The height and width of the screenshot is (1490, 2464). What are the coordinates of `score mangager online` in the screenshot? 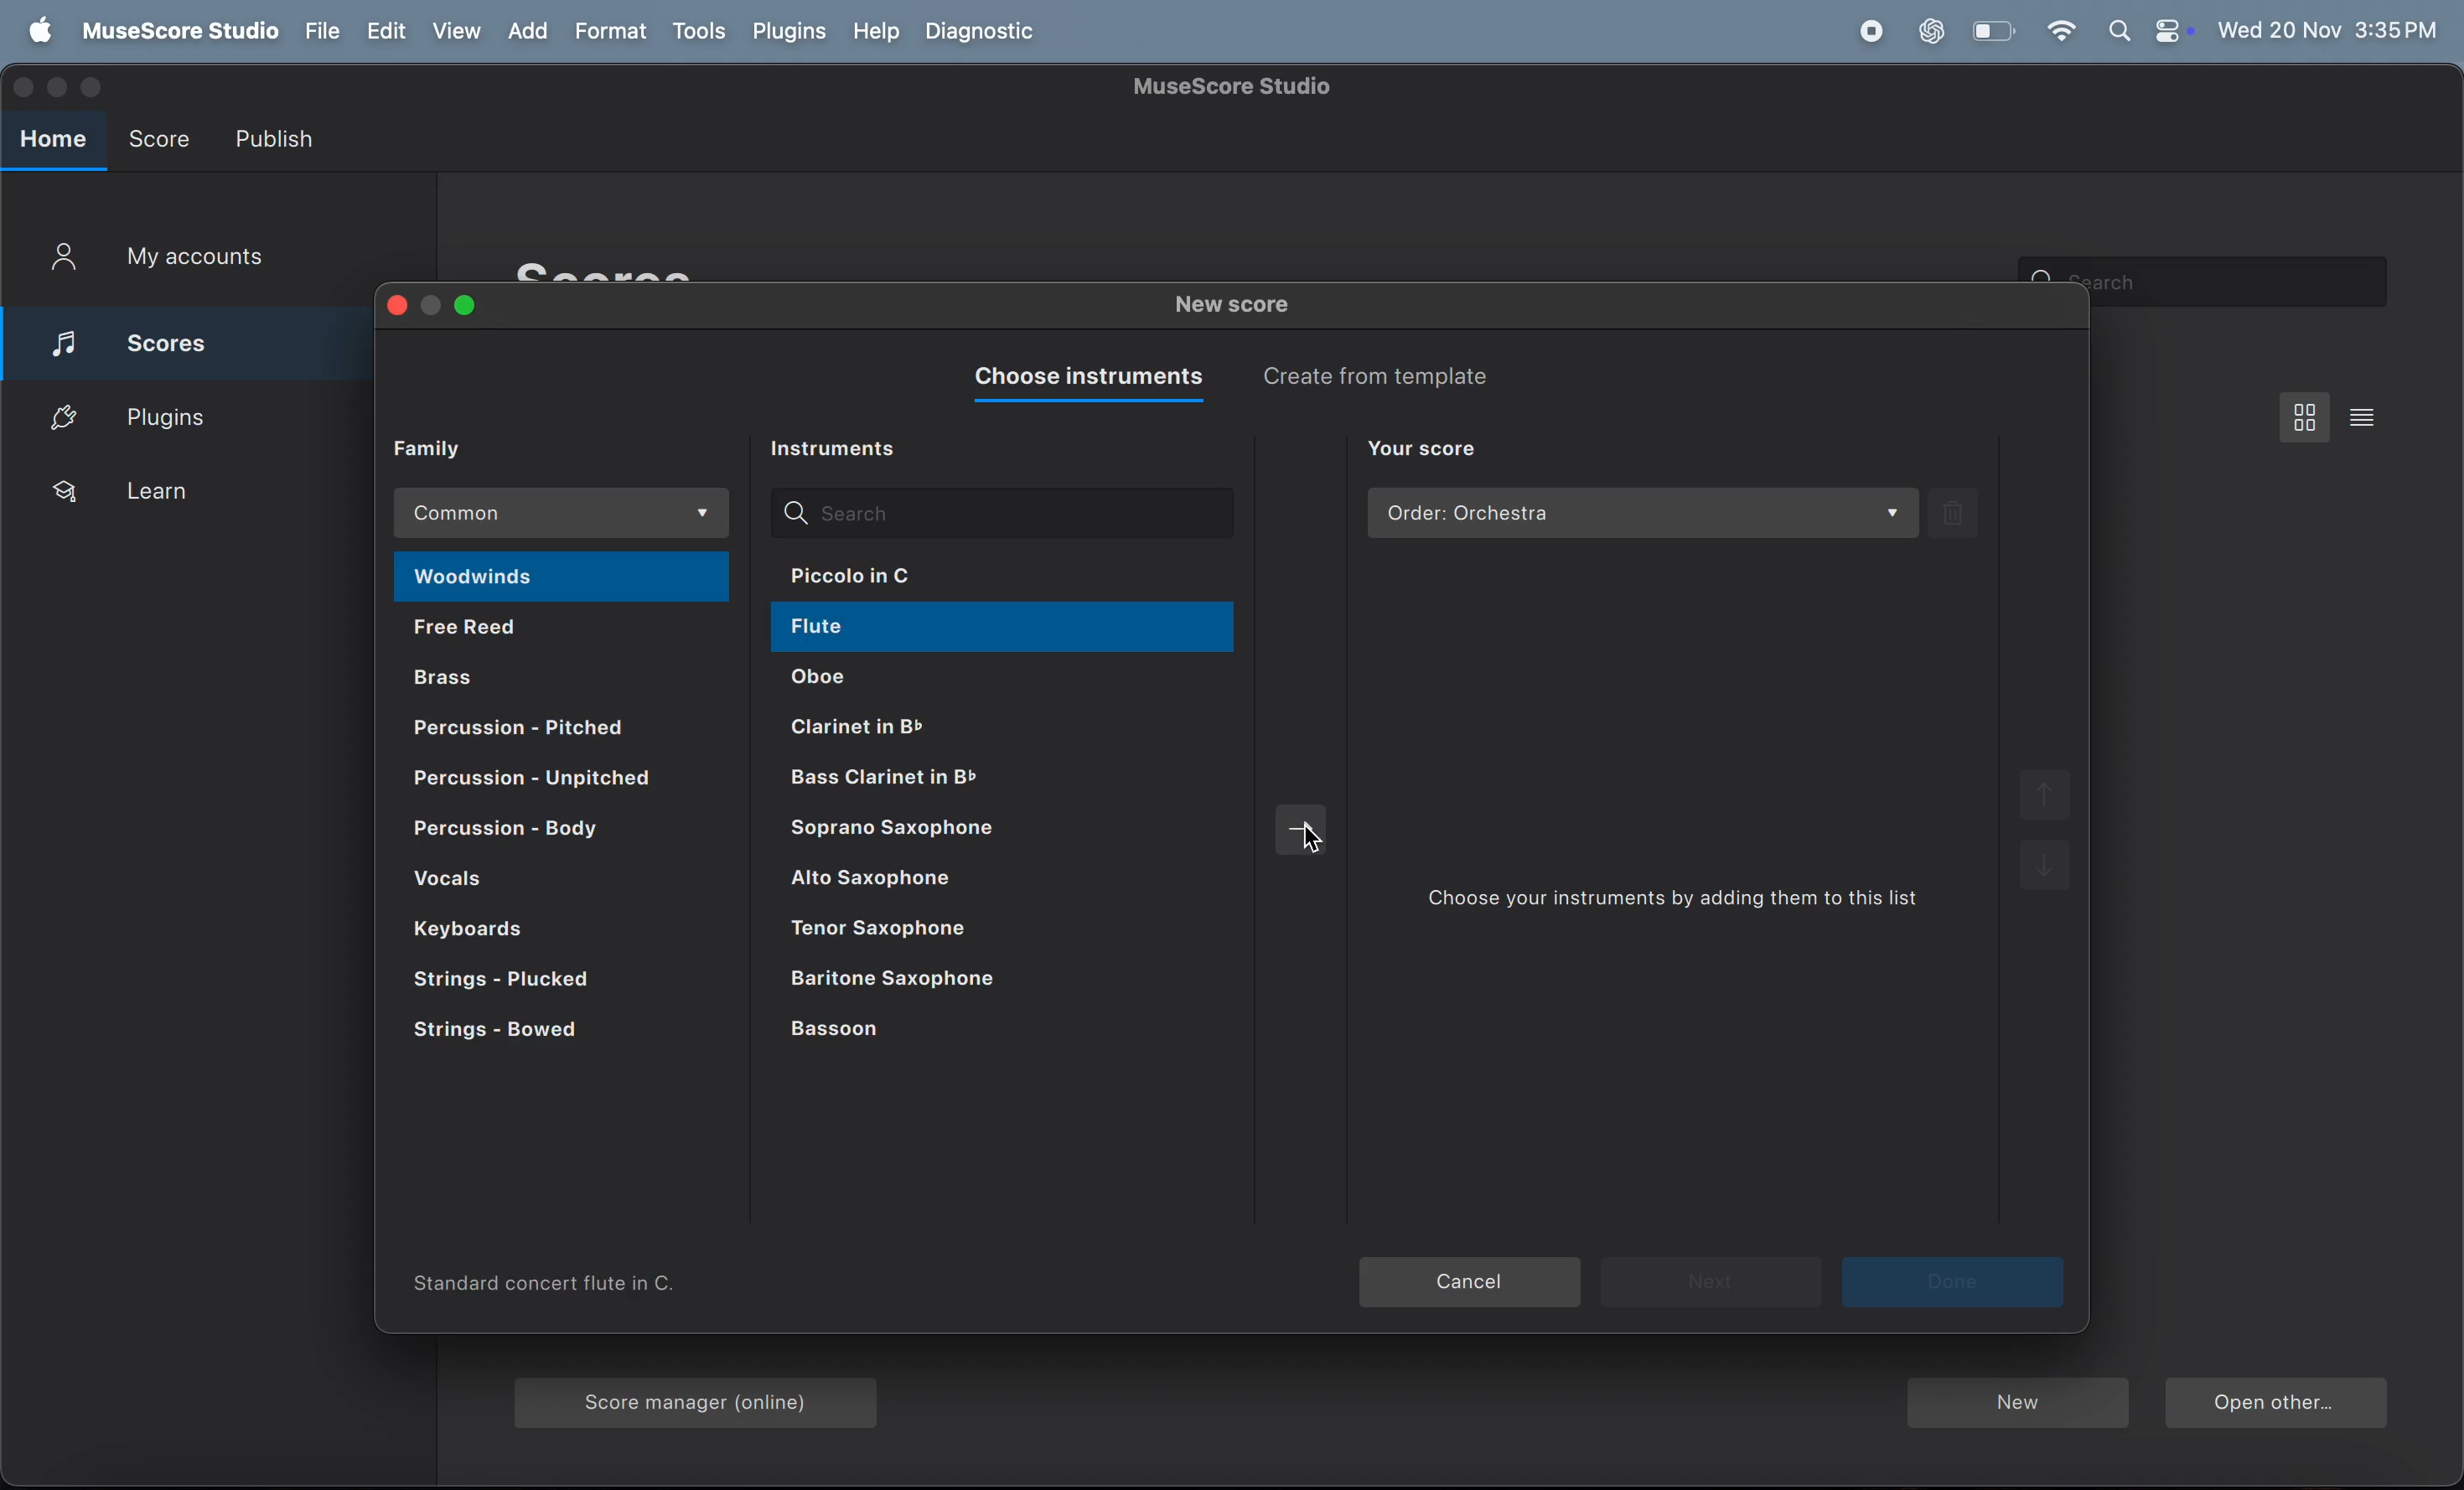 It's located at (704, 1396).